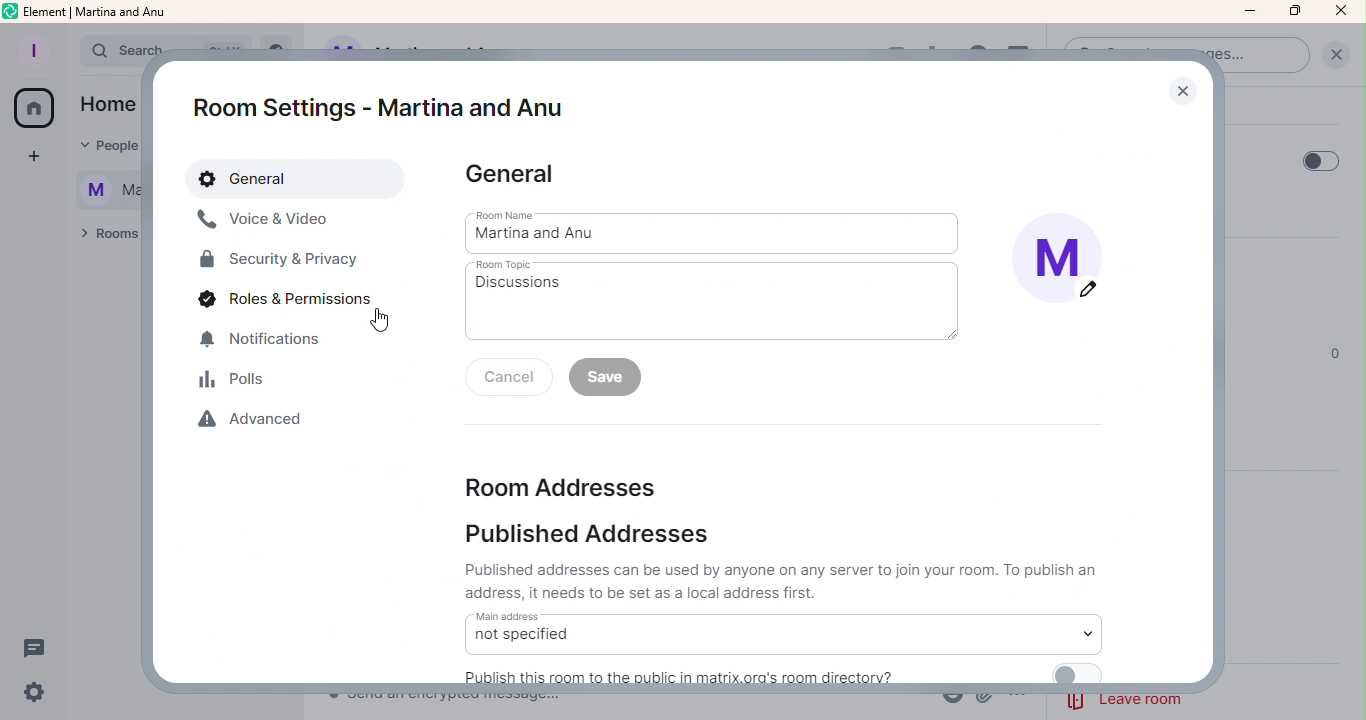 The width and height of the screenshot is (1366, 720). I want to click on General, so click(528, 174).